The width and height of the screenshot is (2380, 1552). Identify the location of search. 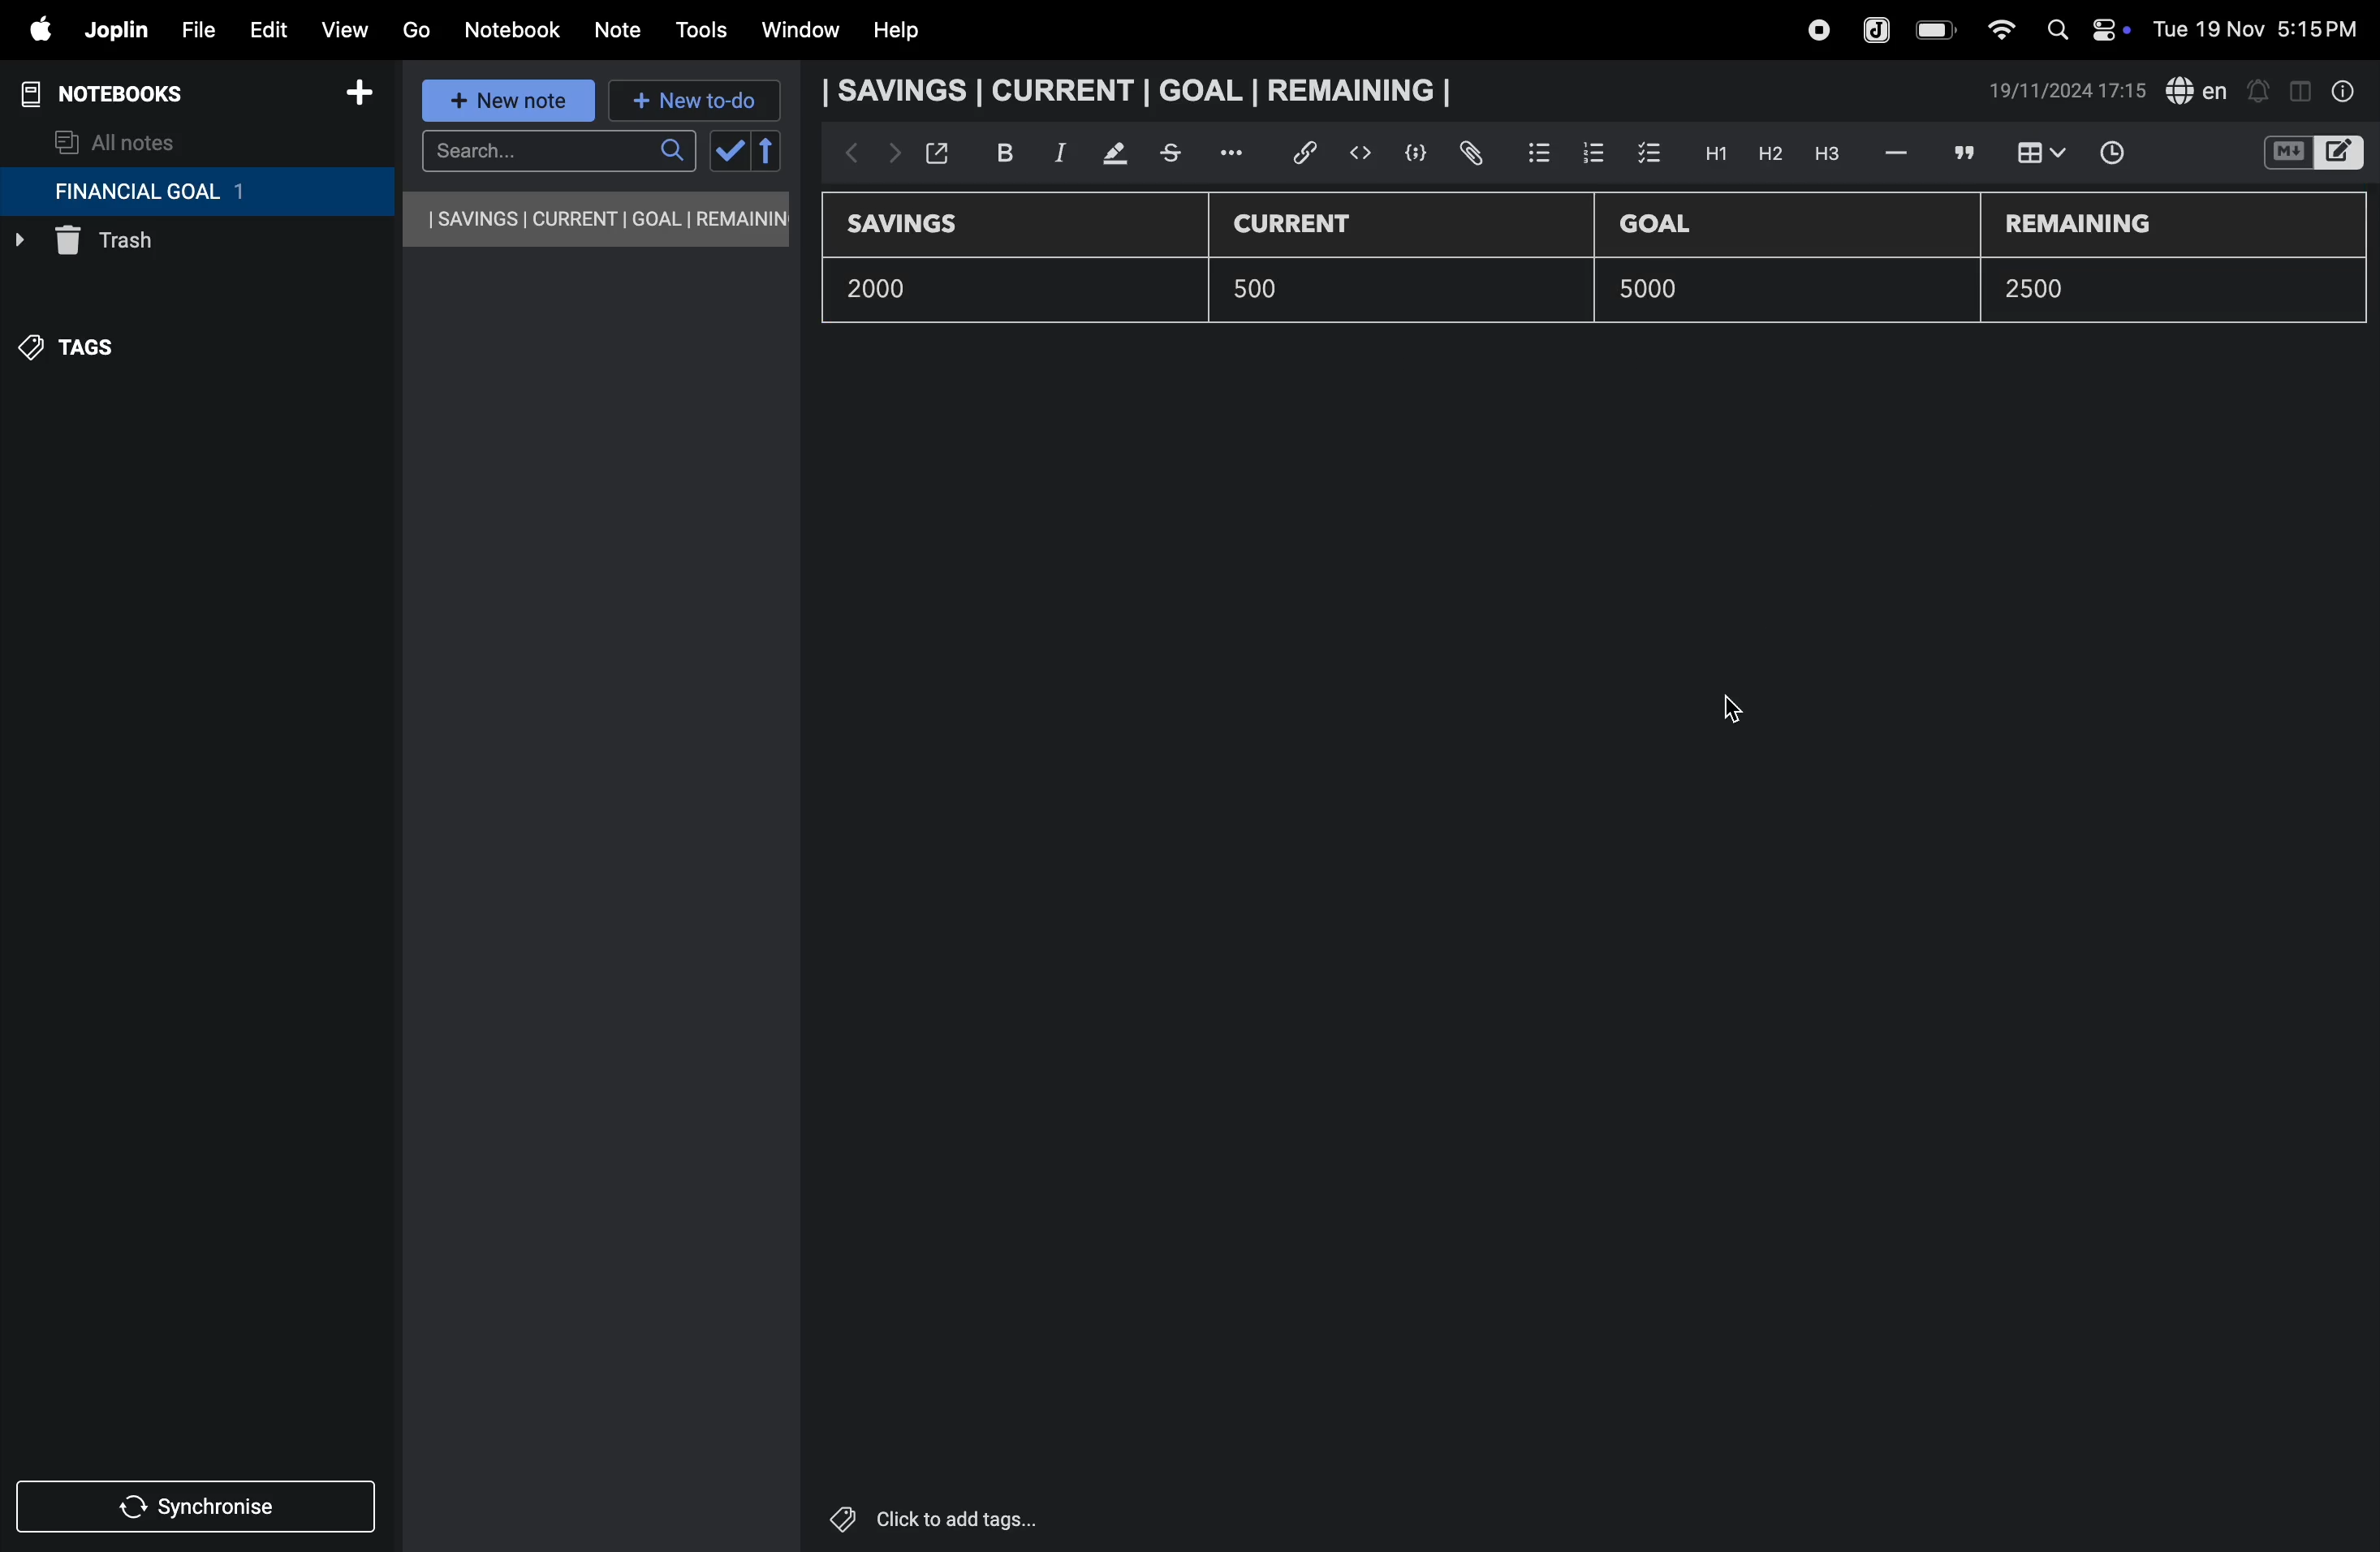
(558, 151).